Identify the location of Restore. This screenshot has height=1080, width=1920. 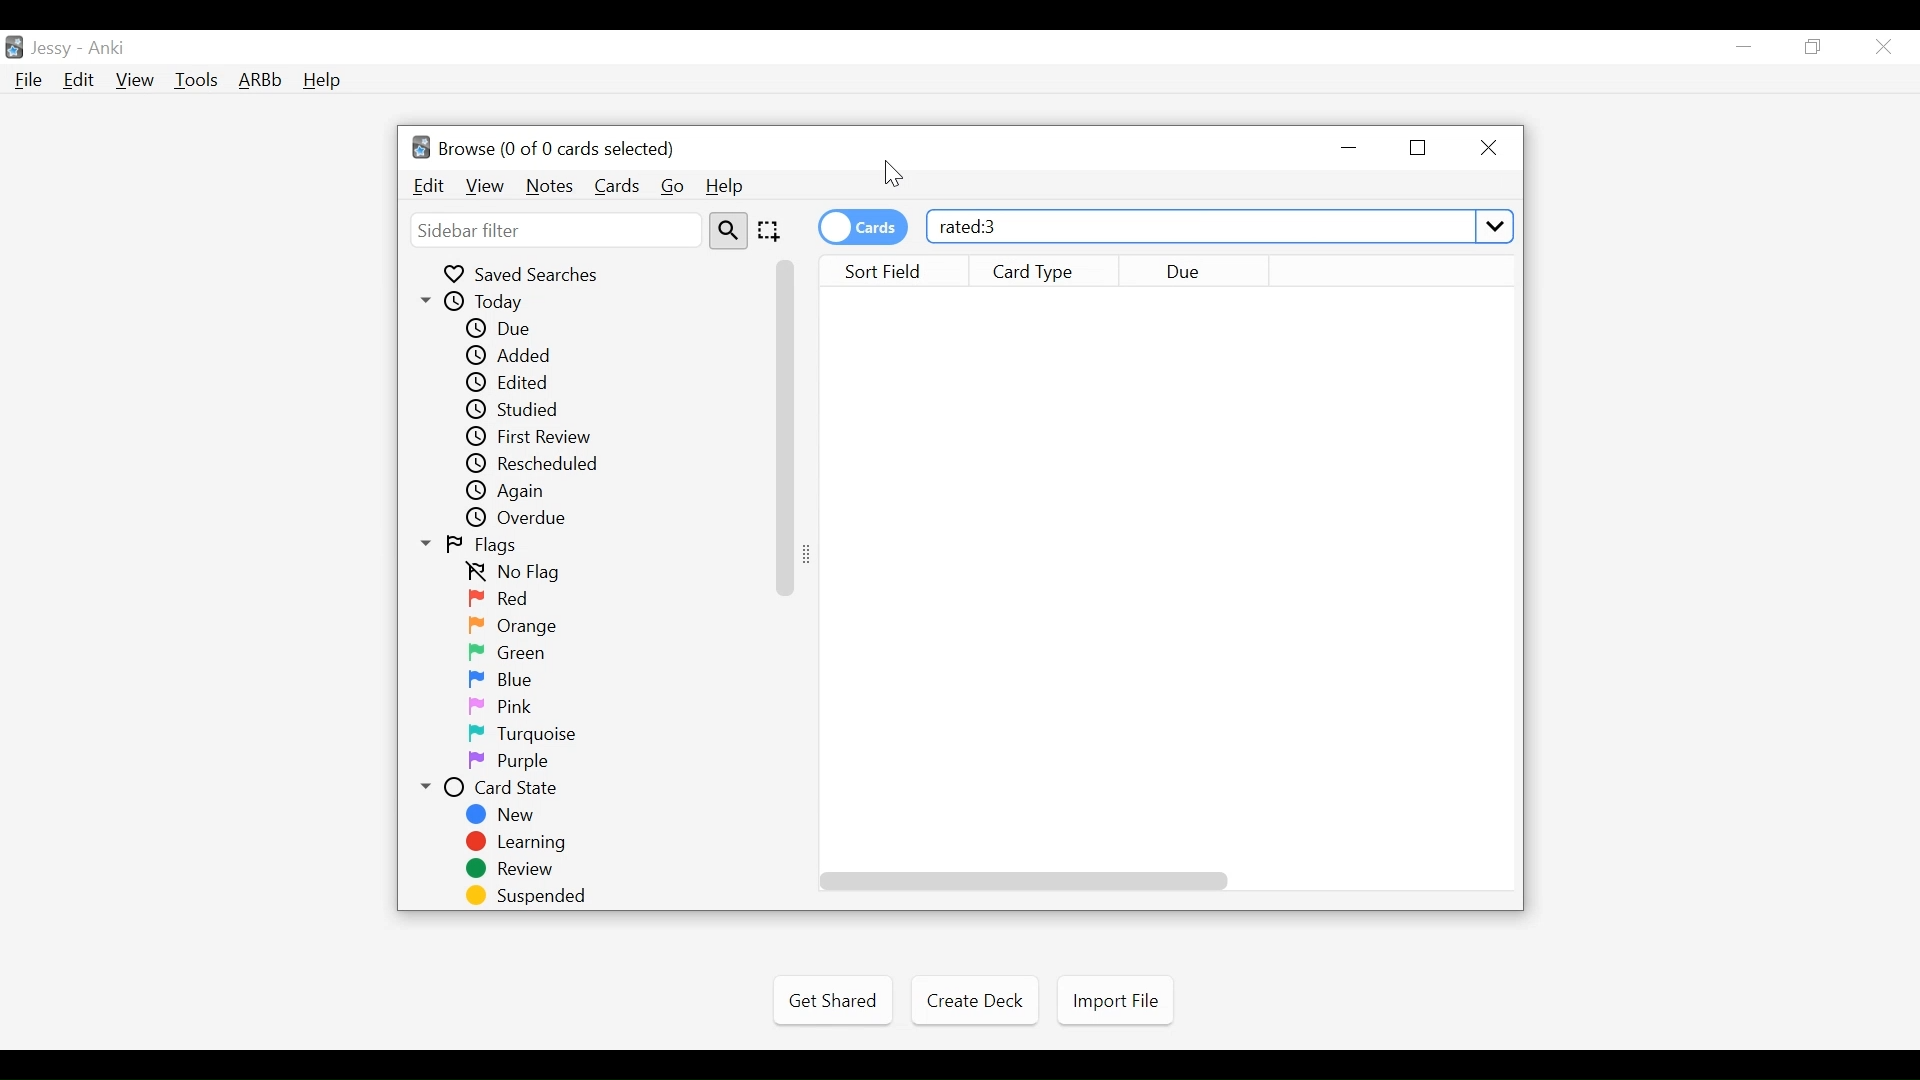
(1816, 47).